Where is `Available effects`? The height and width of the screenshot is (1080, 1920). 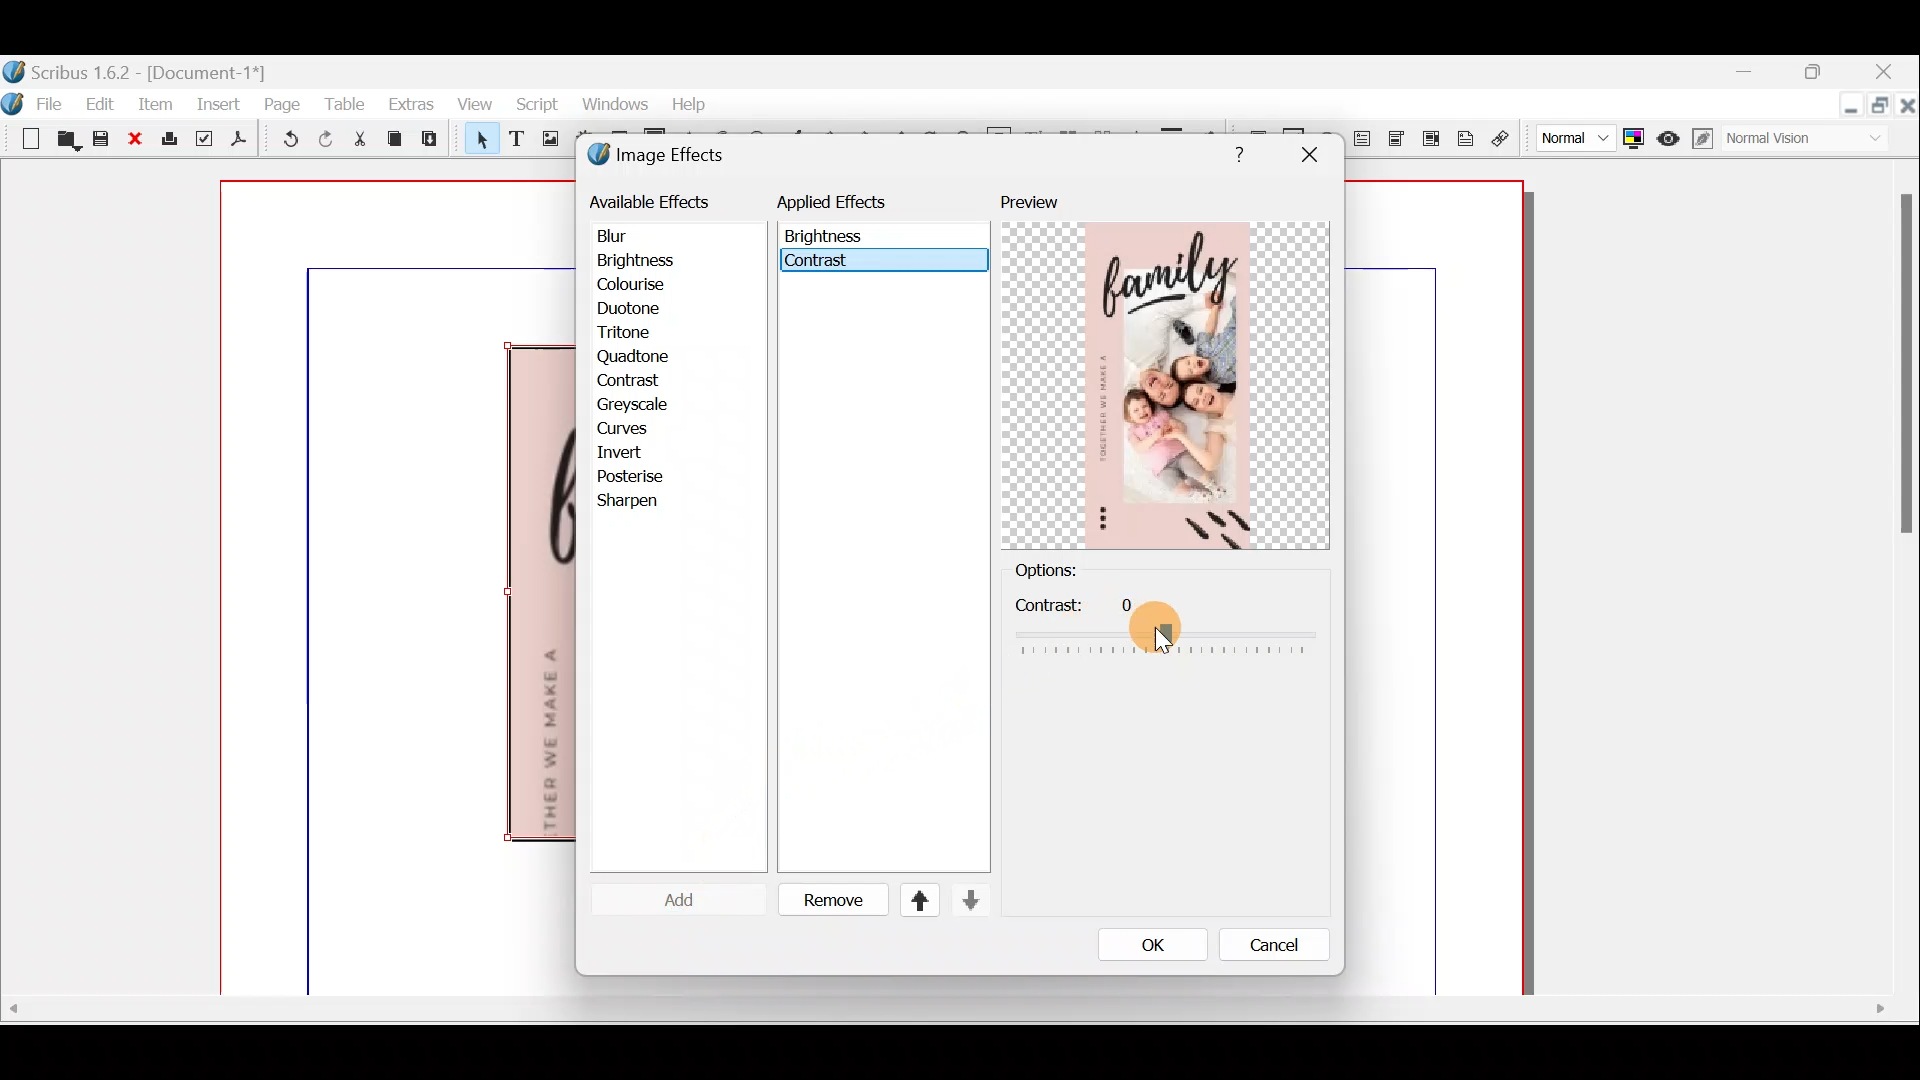 Available effects is located at coordinates (653, 200).